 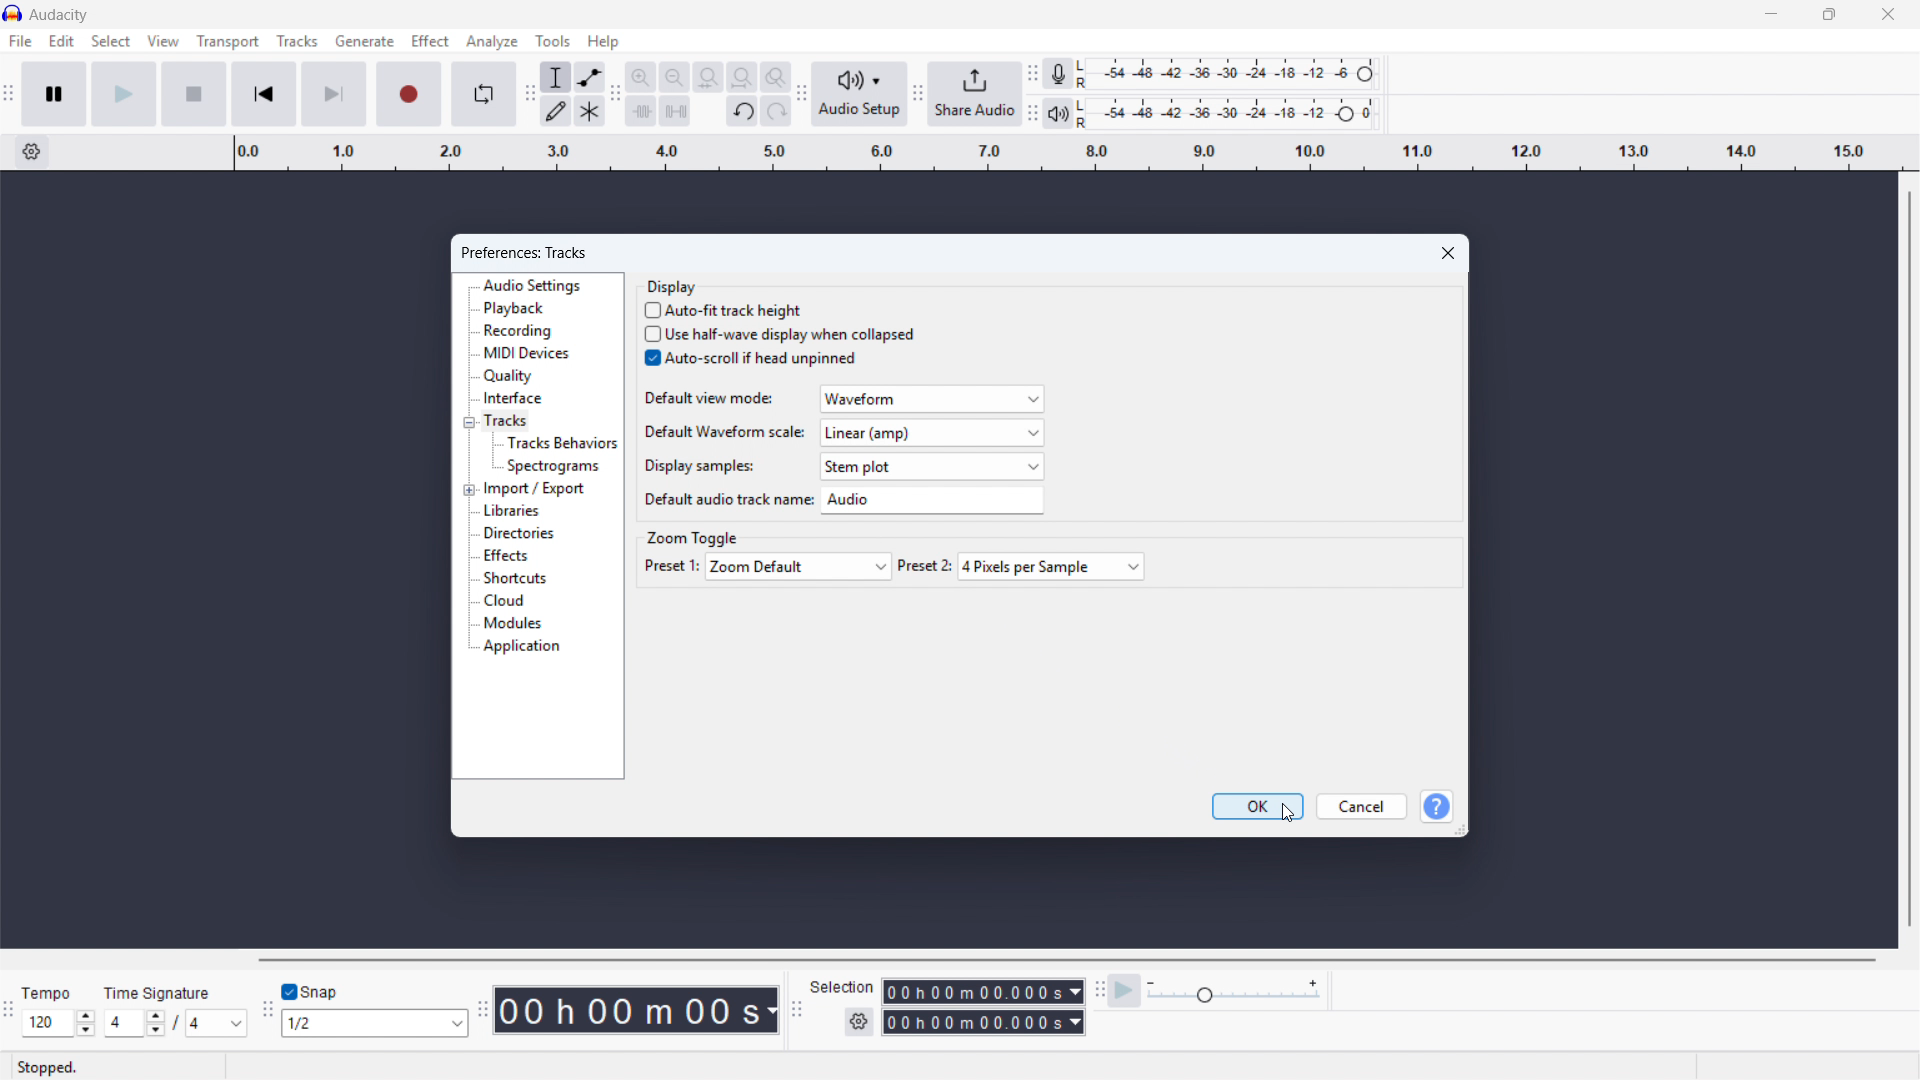 I want to click on time signature toolbar, so click(x=9, y=1013).